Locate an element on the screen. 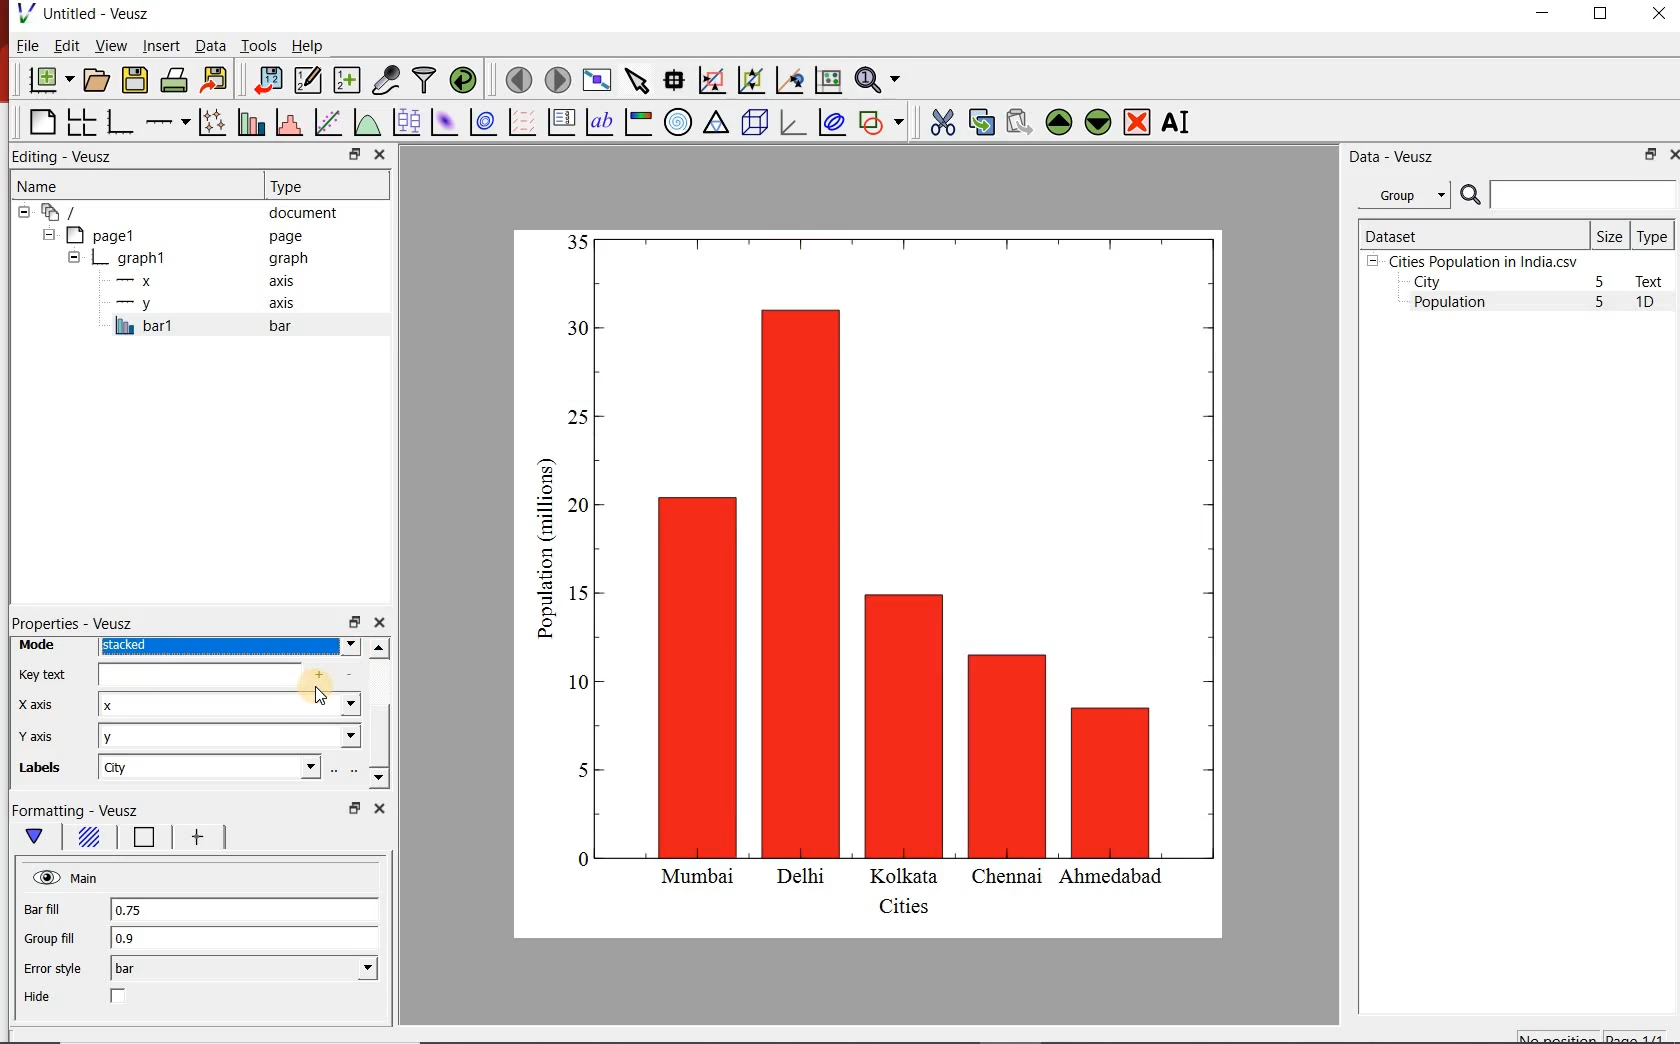 The image size is (1680, 1044). move to the next page is located at coordinates (556, 79).